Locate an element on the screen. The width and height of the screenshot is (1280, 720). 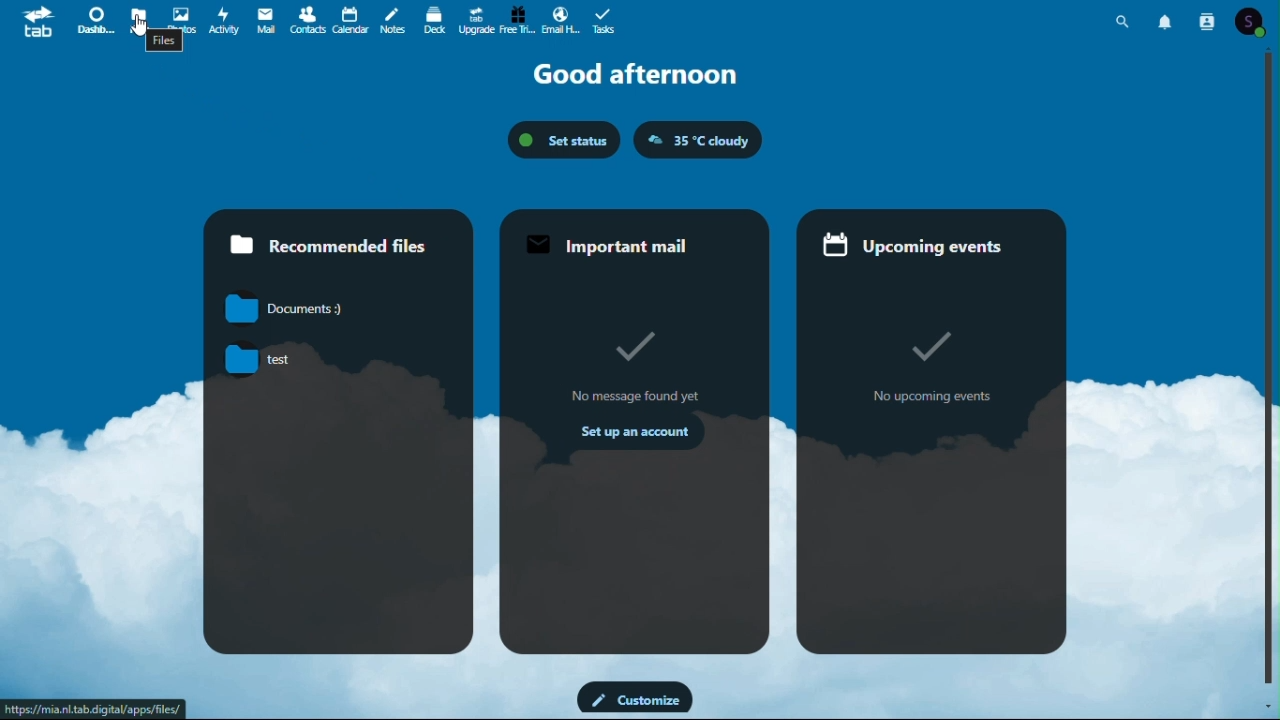
Important mail is located at coordinates (631, 236).